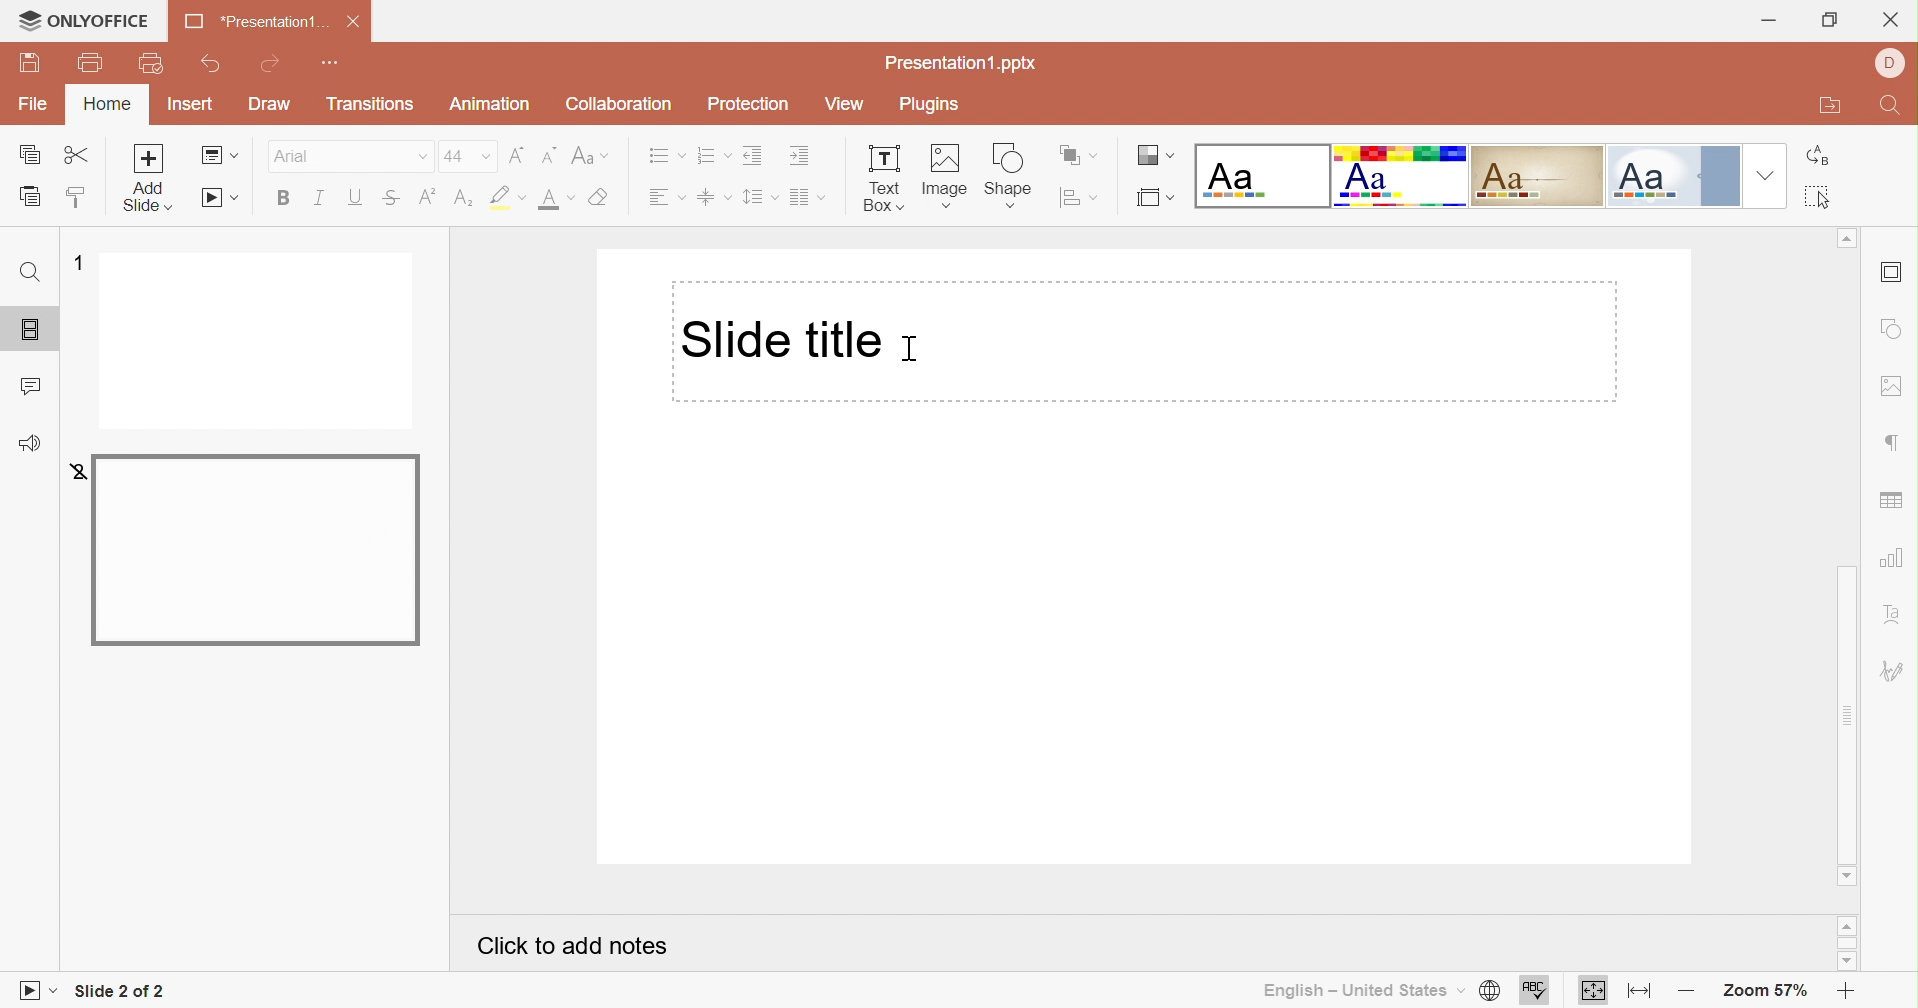  Describe the element at coordinates (24, 329) in the screenshot. I see `Slides` at that location.